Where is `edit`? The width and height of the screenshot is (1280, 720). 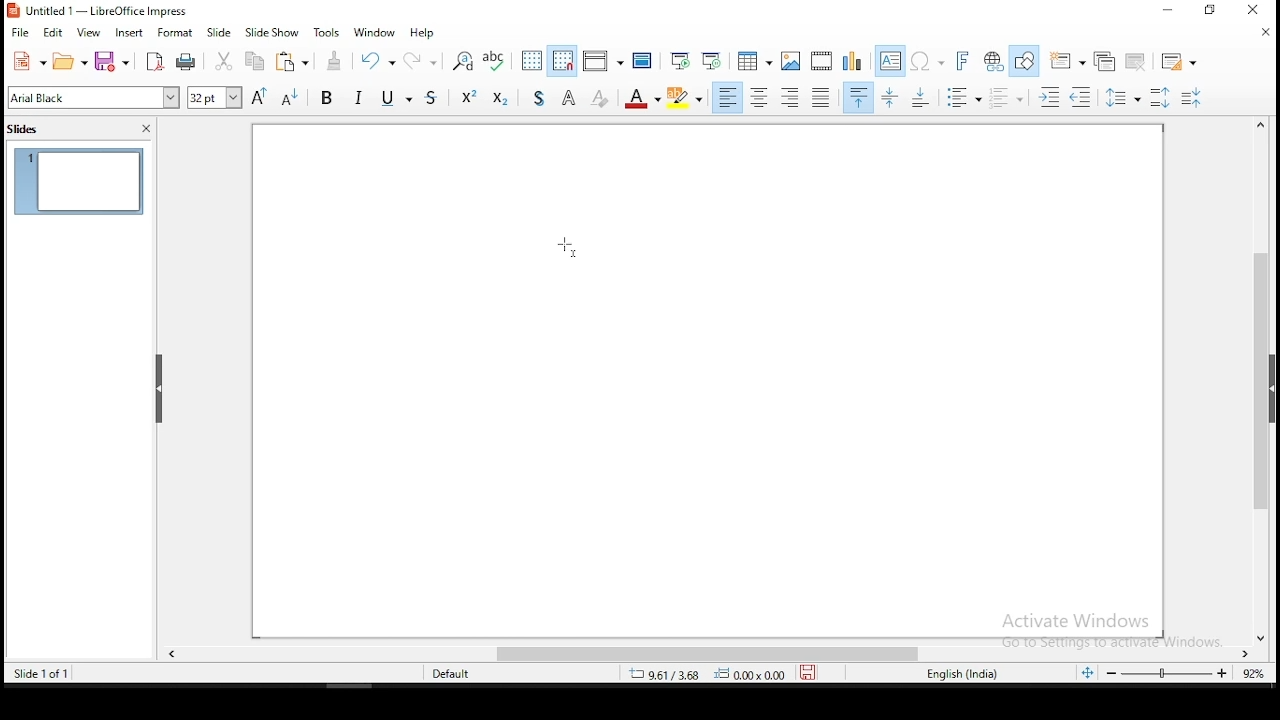 edit is located at coordinates (51, 33).